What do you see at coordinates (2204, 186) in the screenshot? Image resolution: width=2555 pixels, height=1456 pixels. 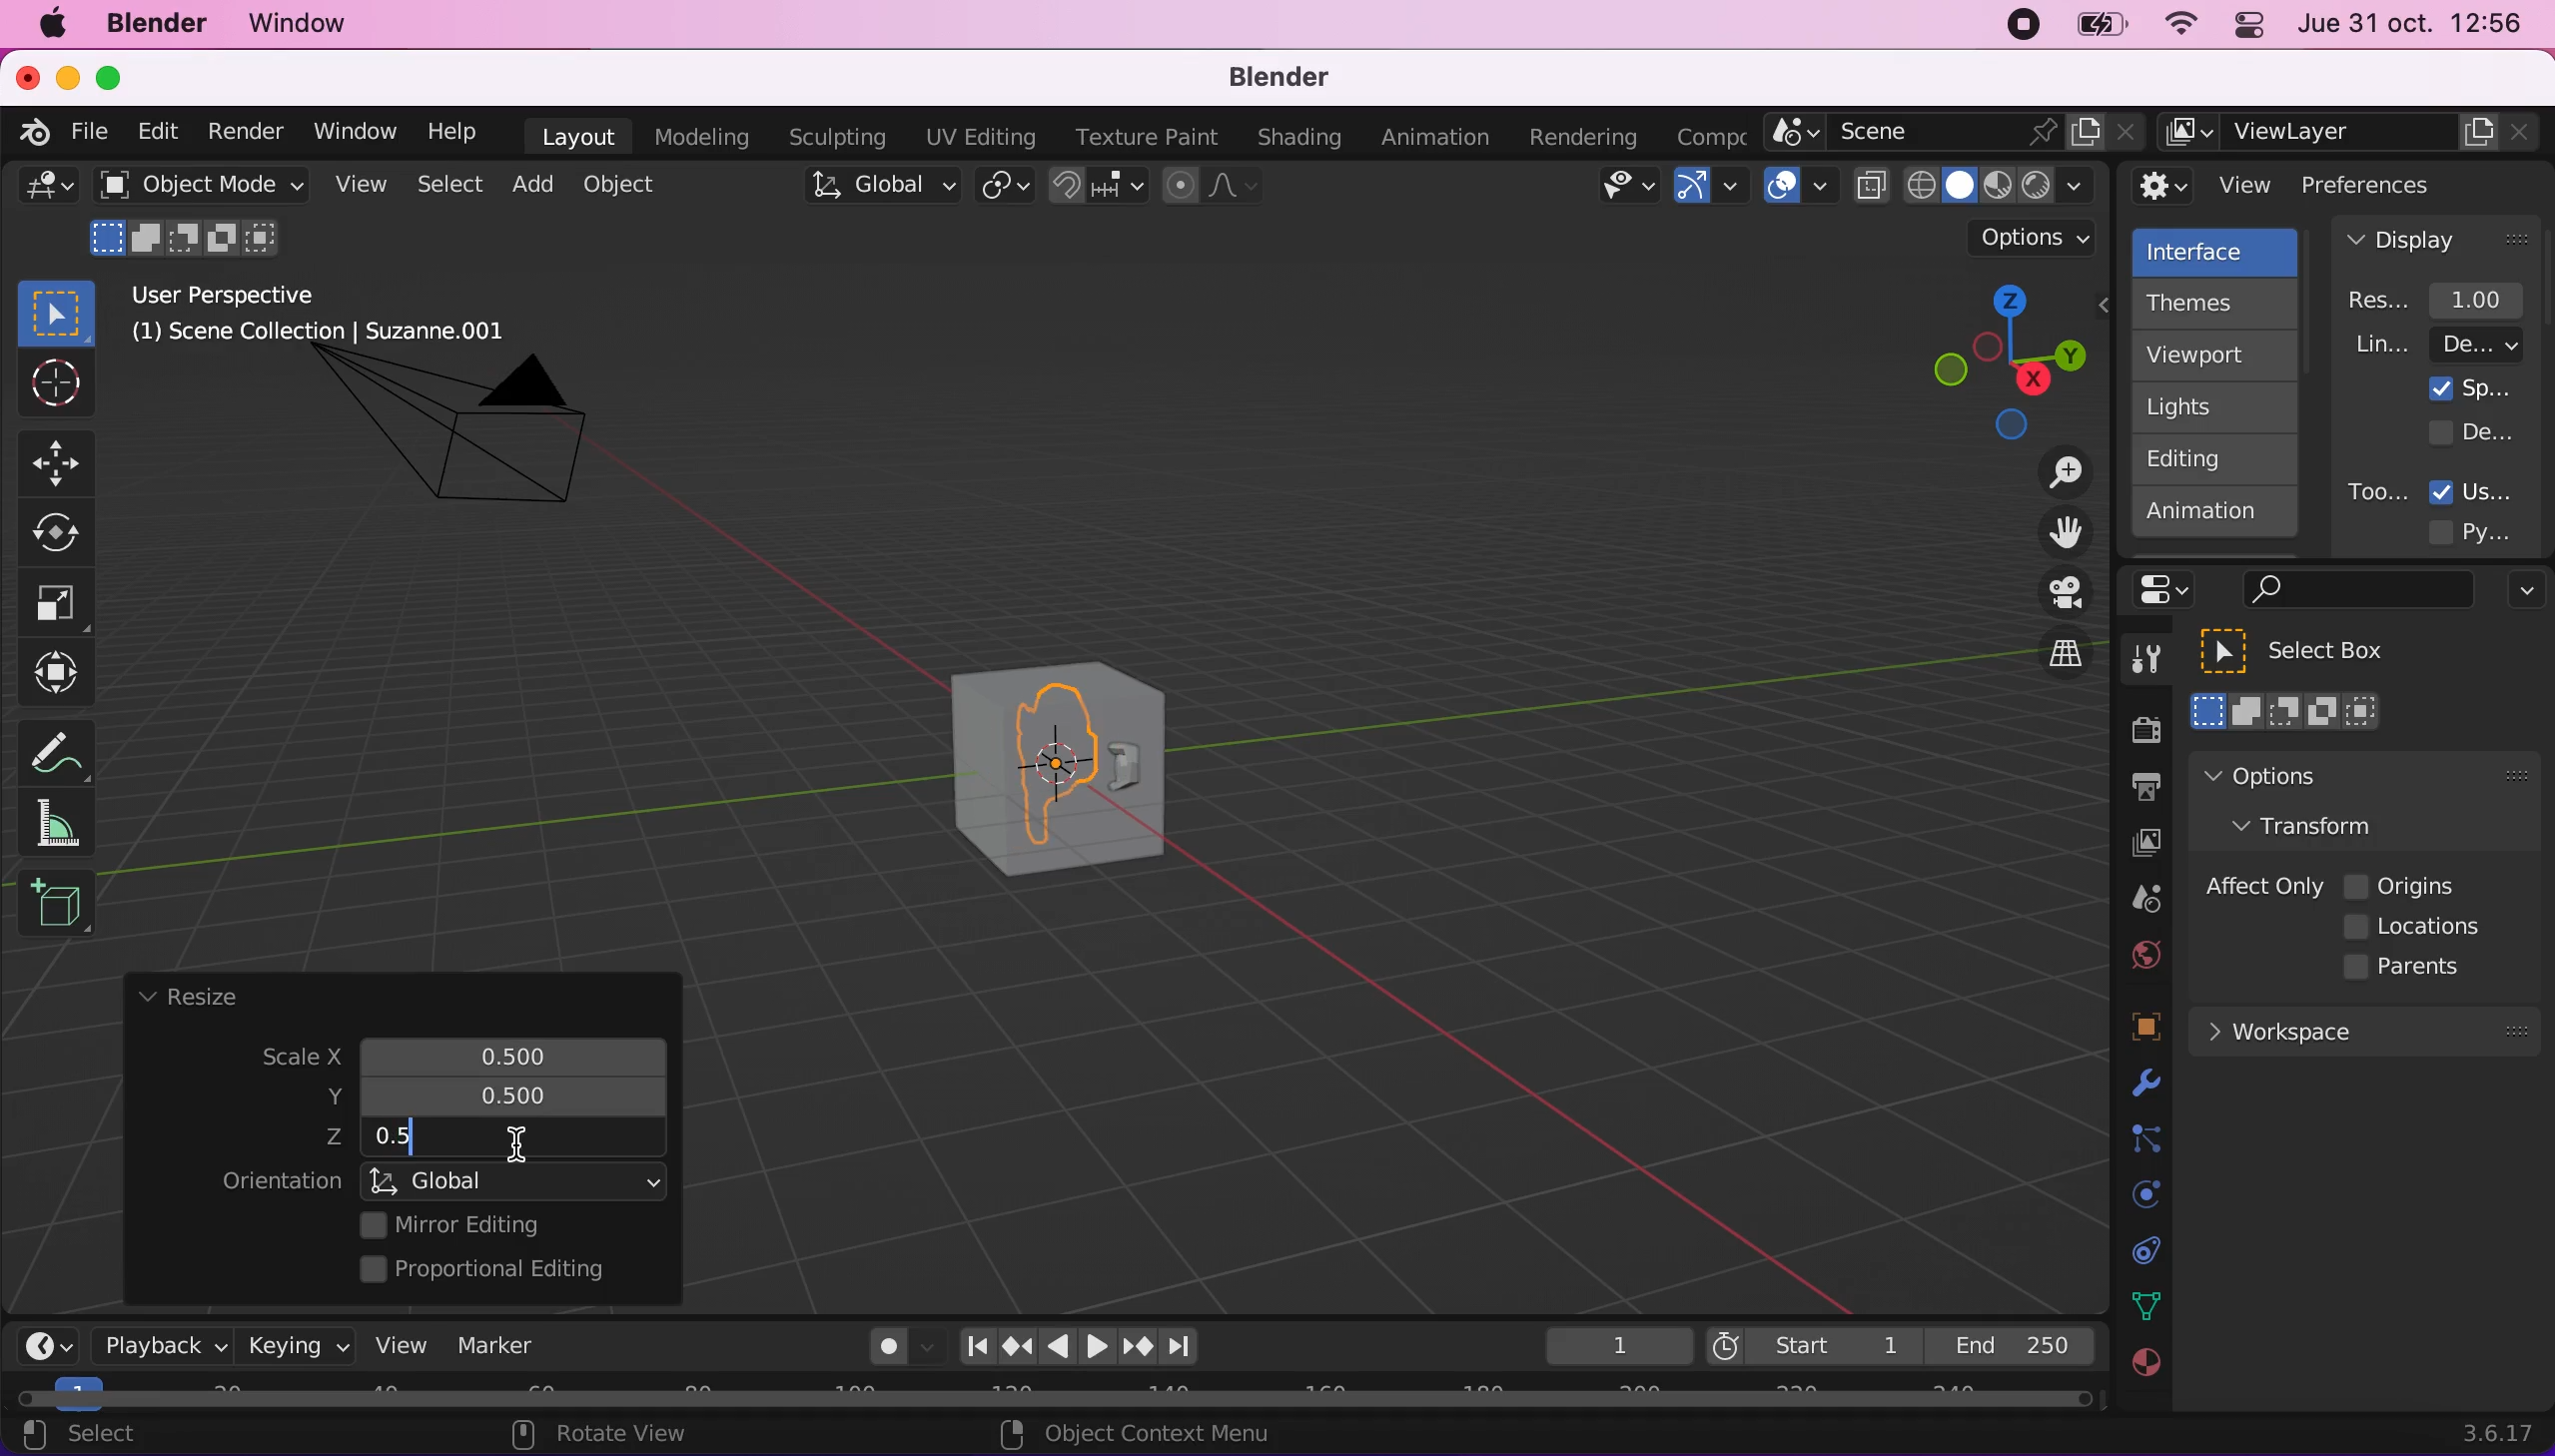 I see `view` at bounding box center [2204, 186].